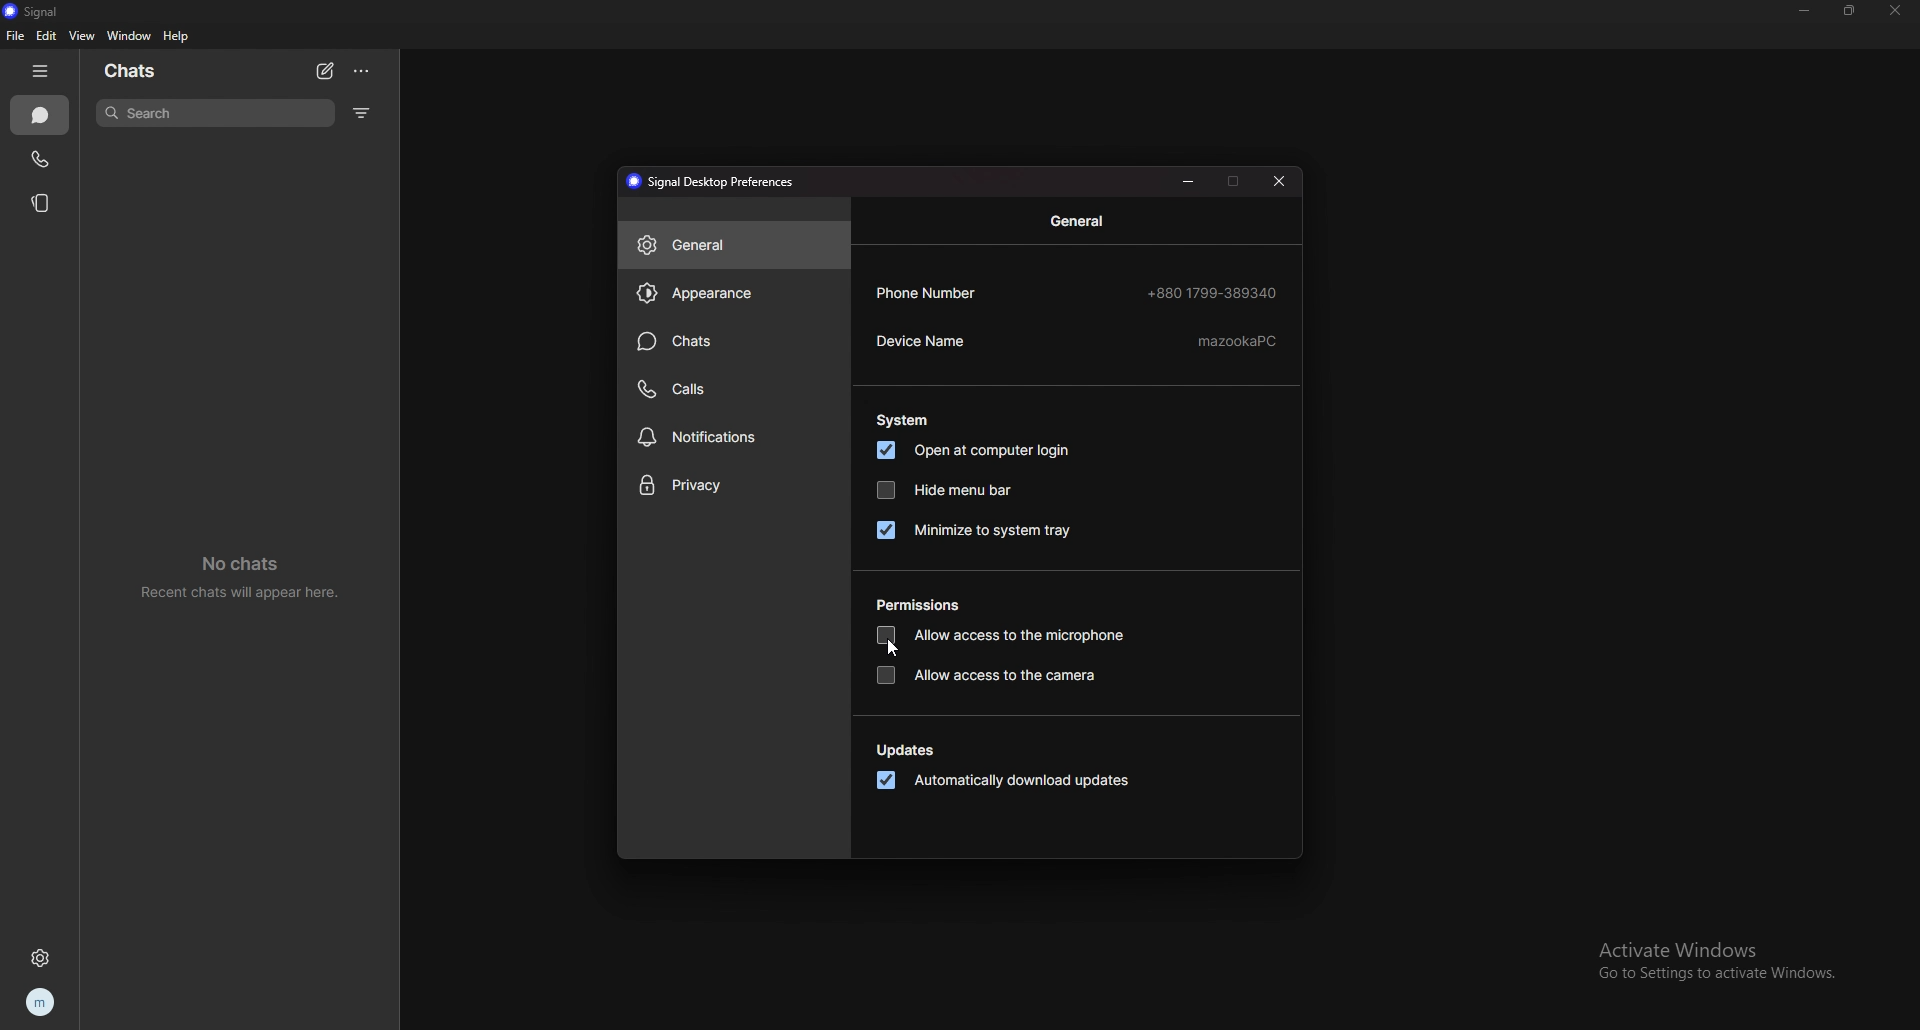 This screenshot has height=1030, width=1920. Describe the element at coordinates (45, 203) in the screenshot. I see `stories` at that location.